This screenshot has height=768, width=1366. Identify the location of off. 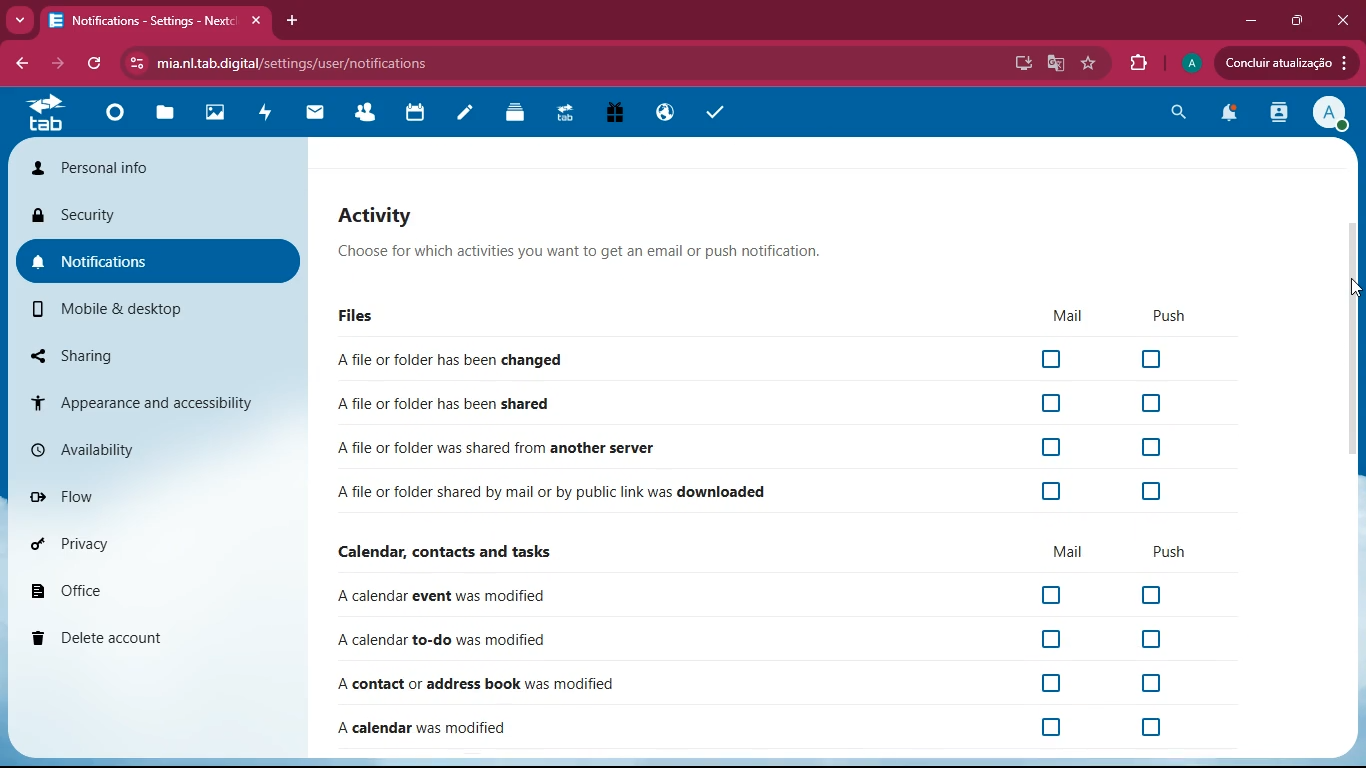
(1034, 685).